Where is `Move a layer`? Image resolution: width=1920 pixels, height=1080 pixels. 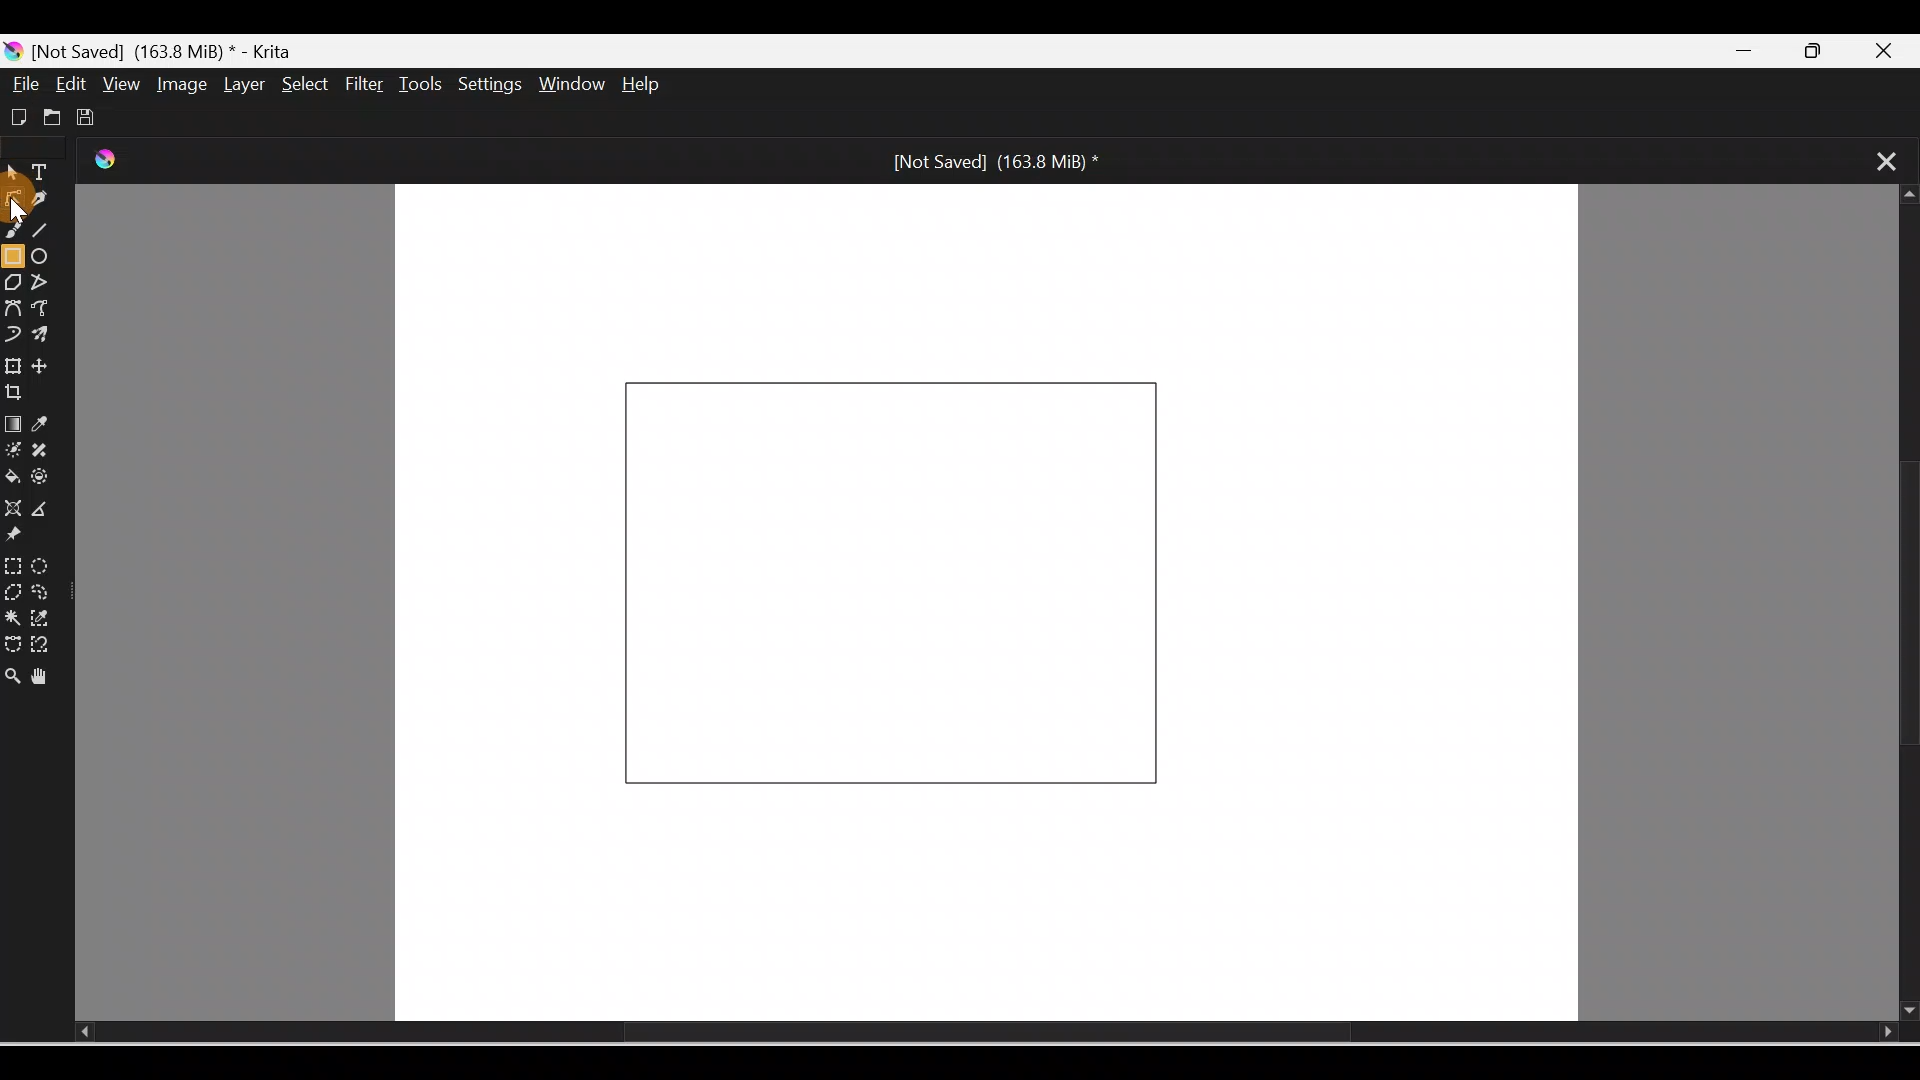 Move a layer is located at coordinates (49, 366).